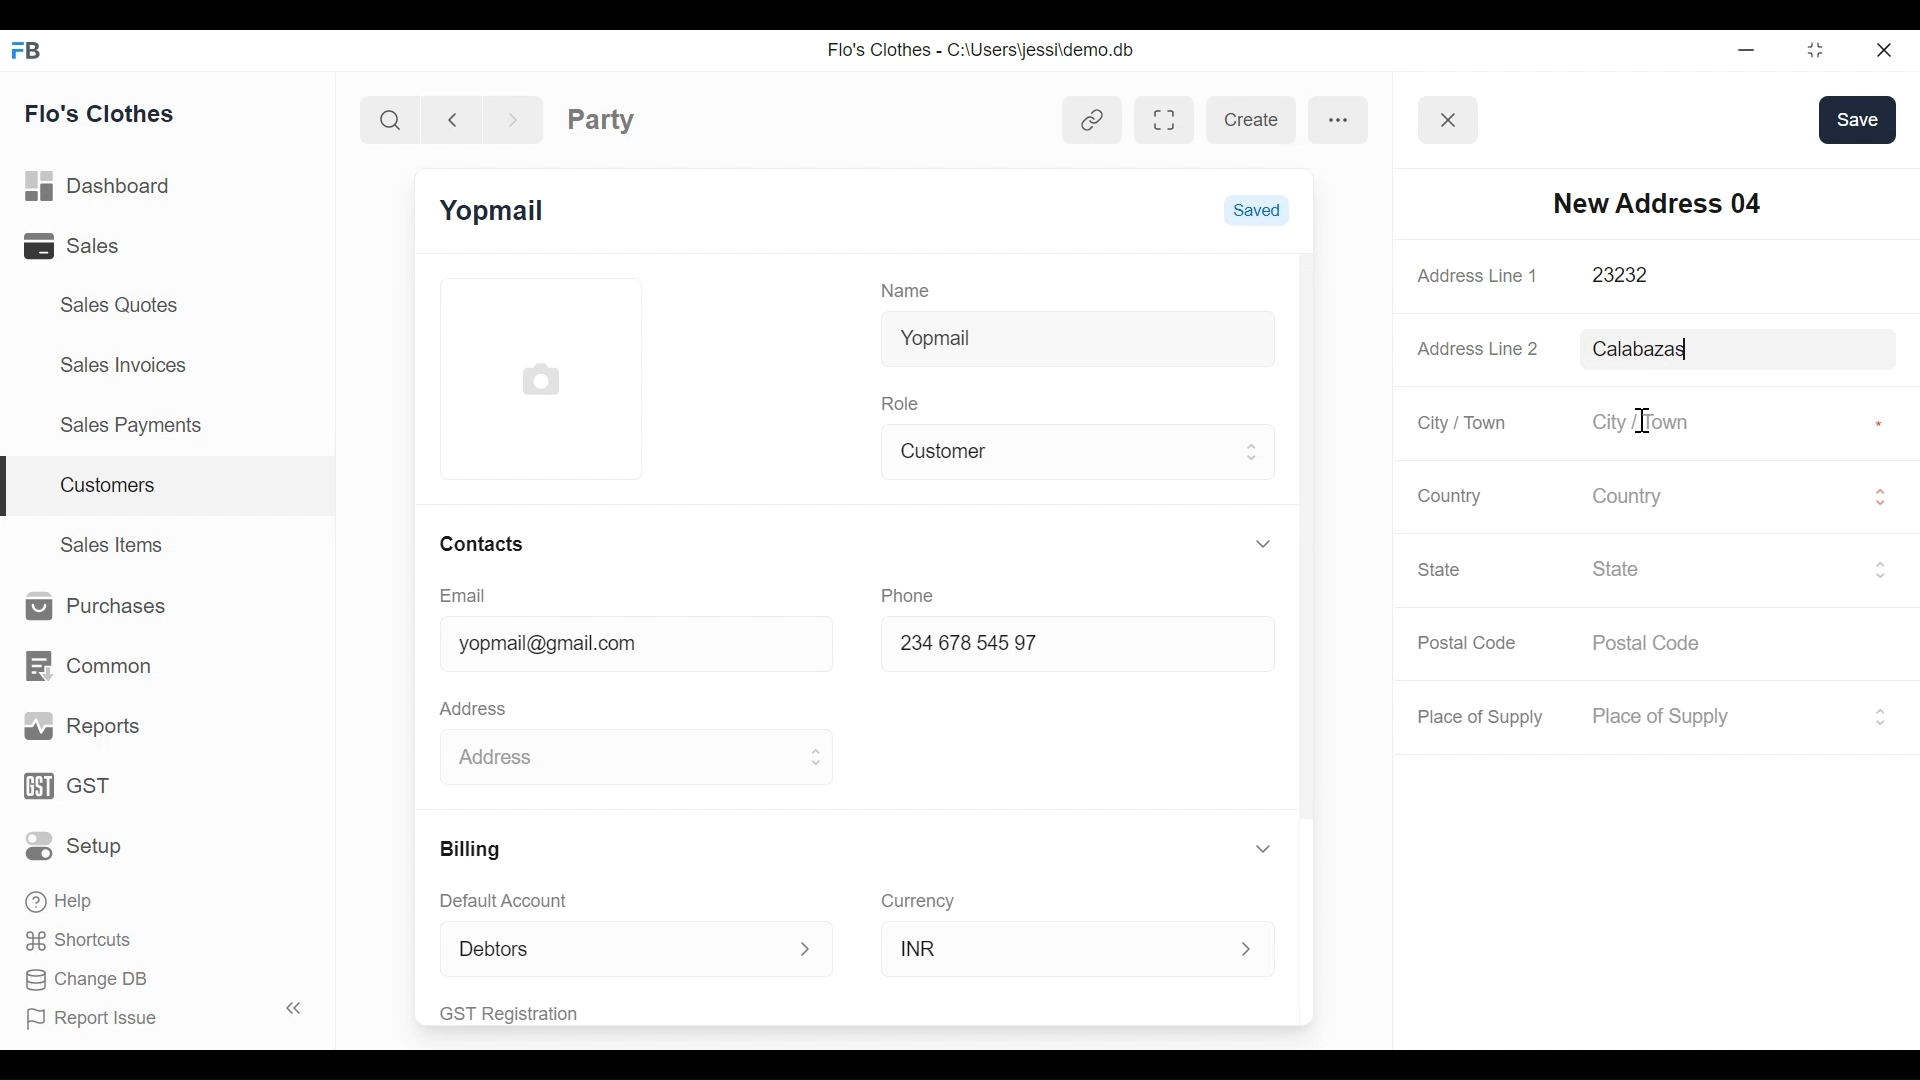 Image resolution: width=1920 pixels, height=1080 pixels. Describe the element at coordinates (1443, 569) in the screenshot. I see `State` at that location.